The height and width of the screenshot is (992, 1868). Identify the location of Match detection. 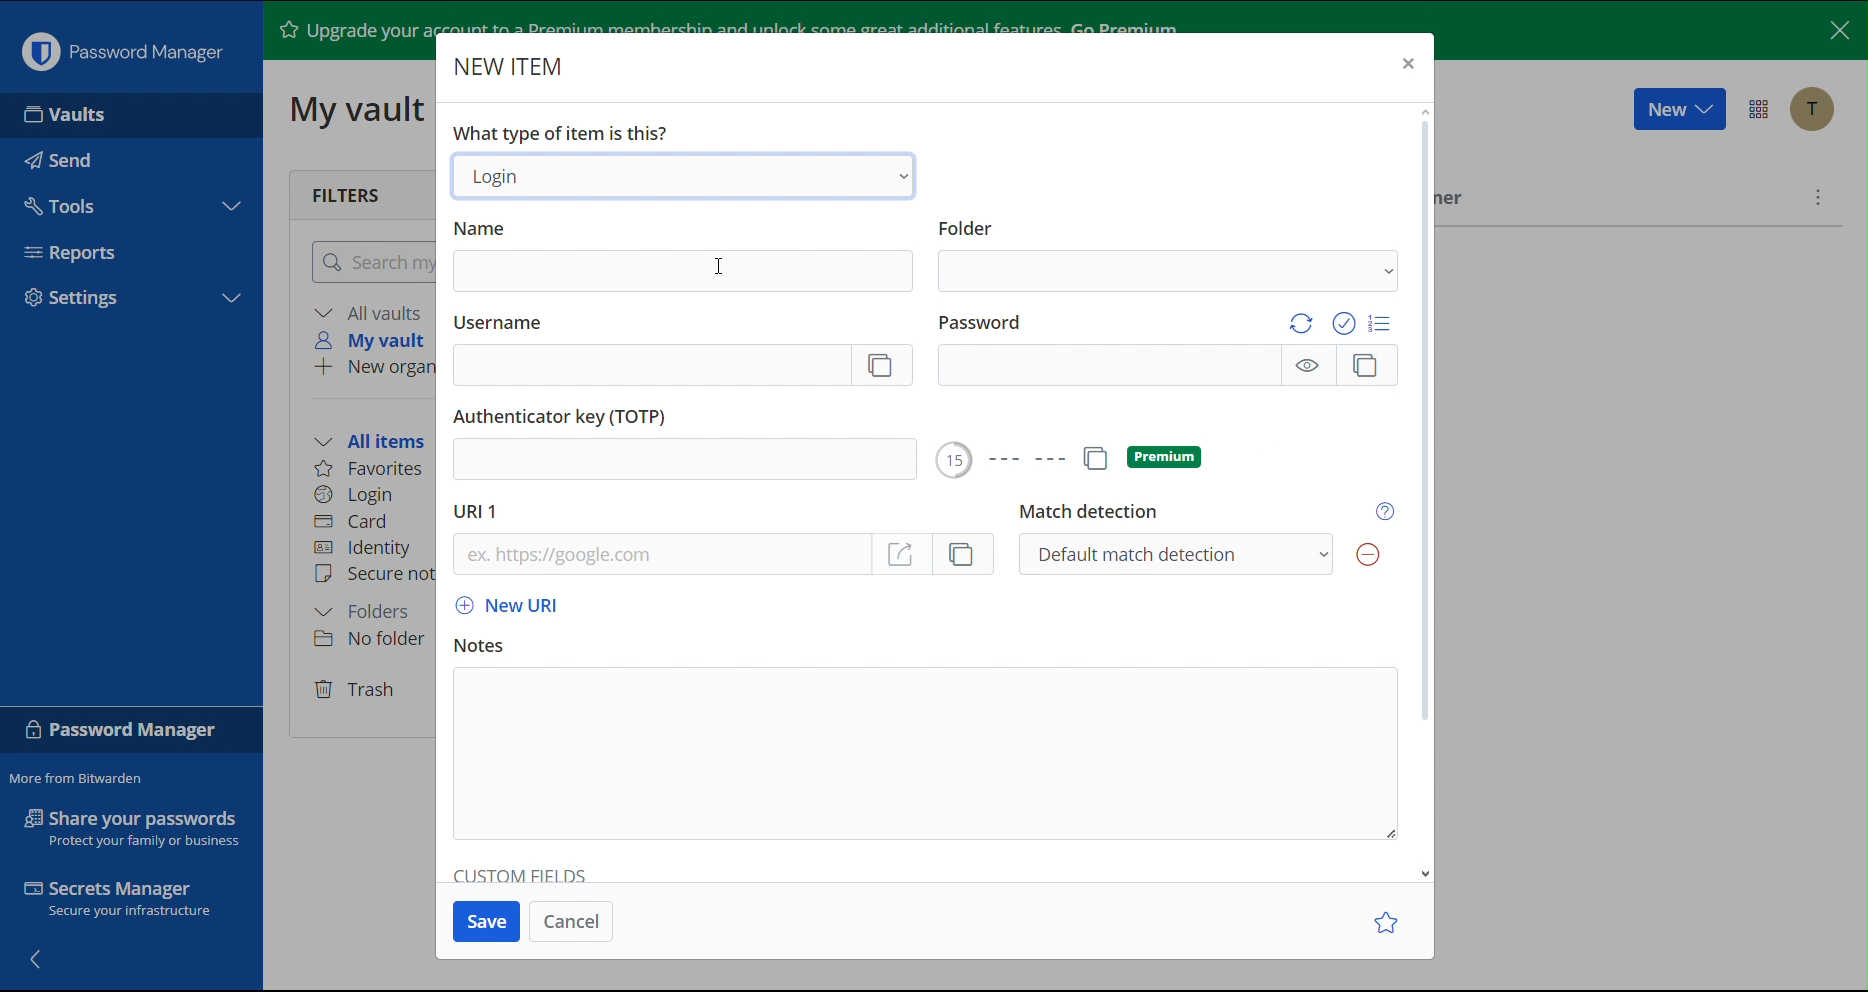
(1210, 538).